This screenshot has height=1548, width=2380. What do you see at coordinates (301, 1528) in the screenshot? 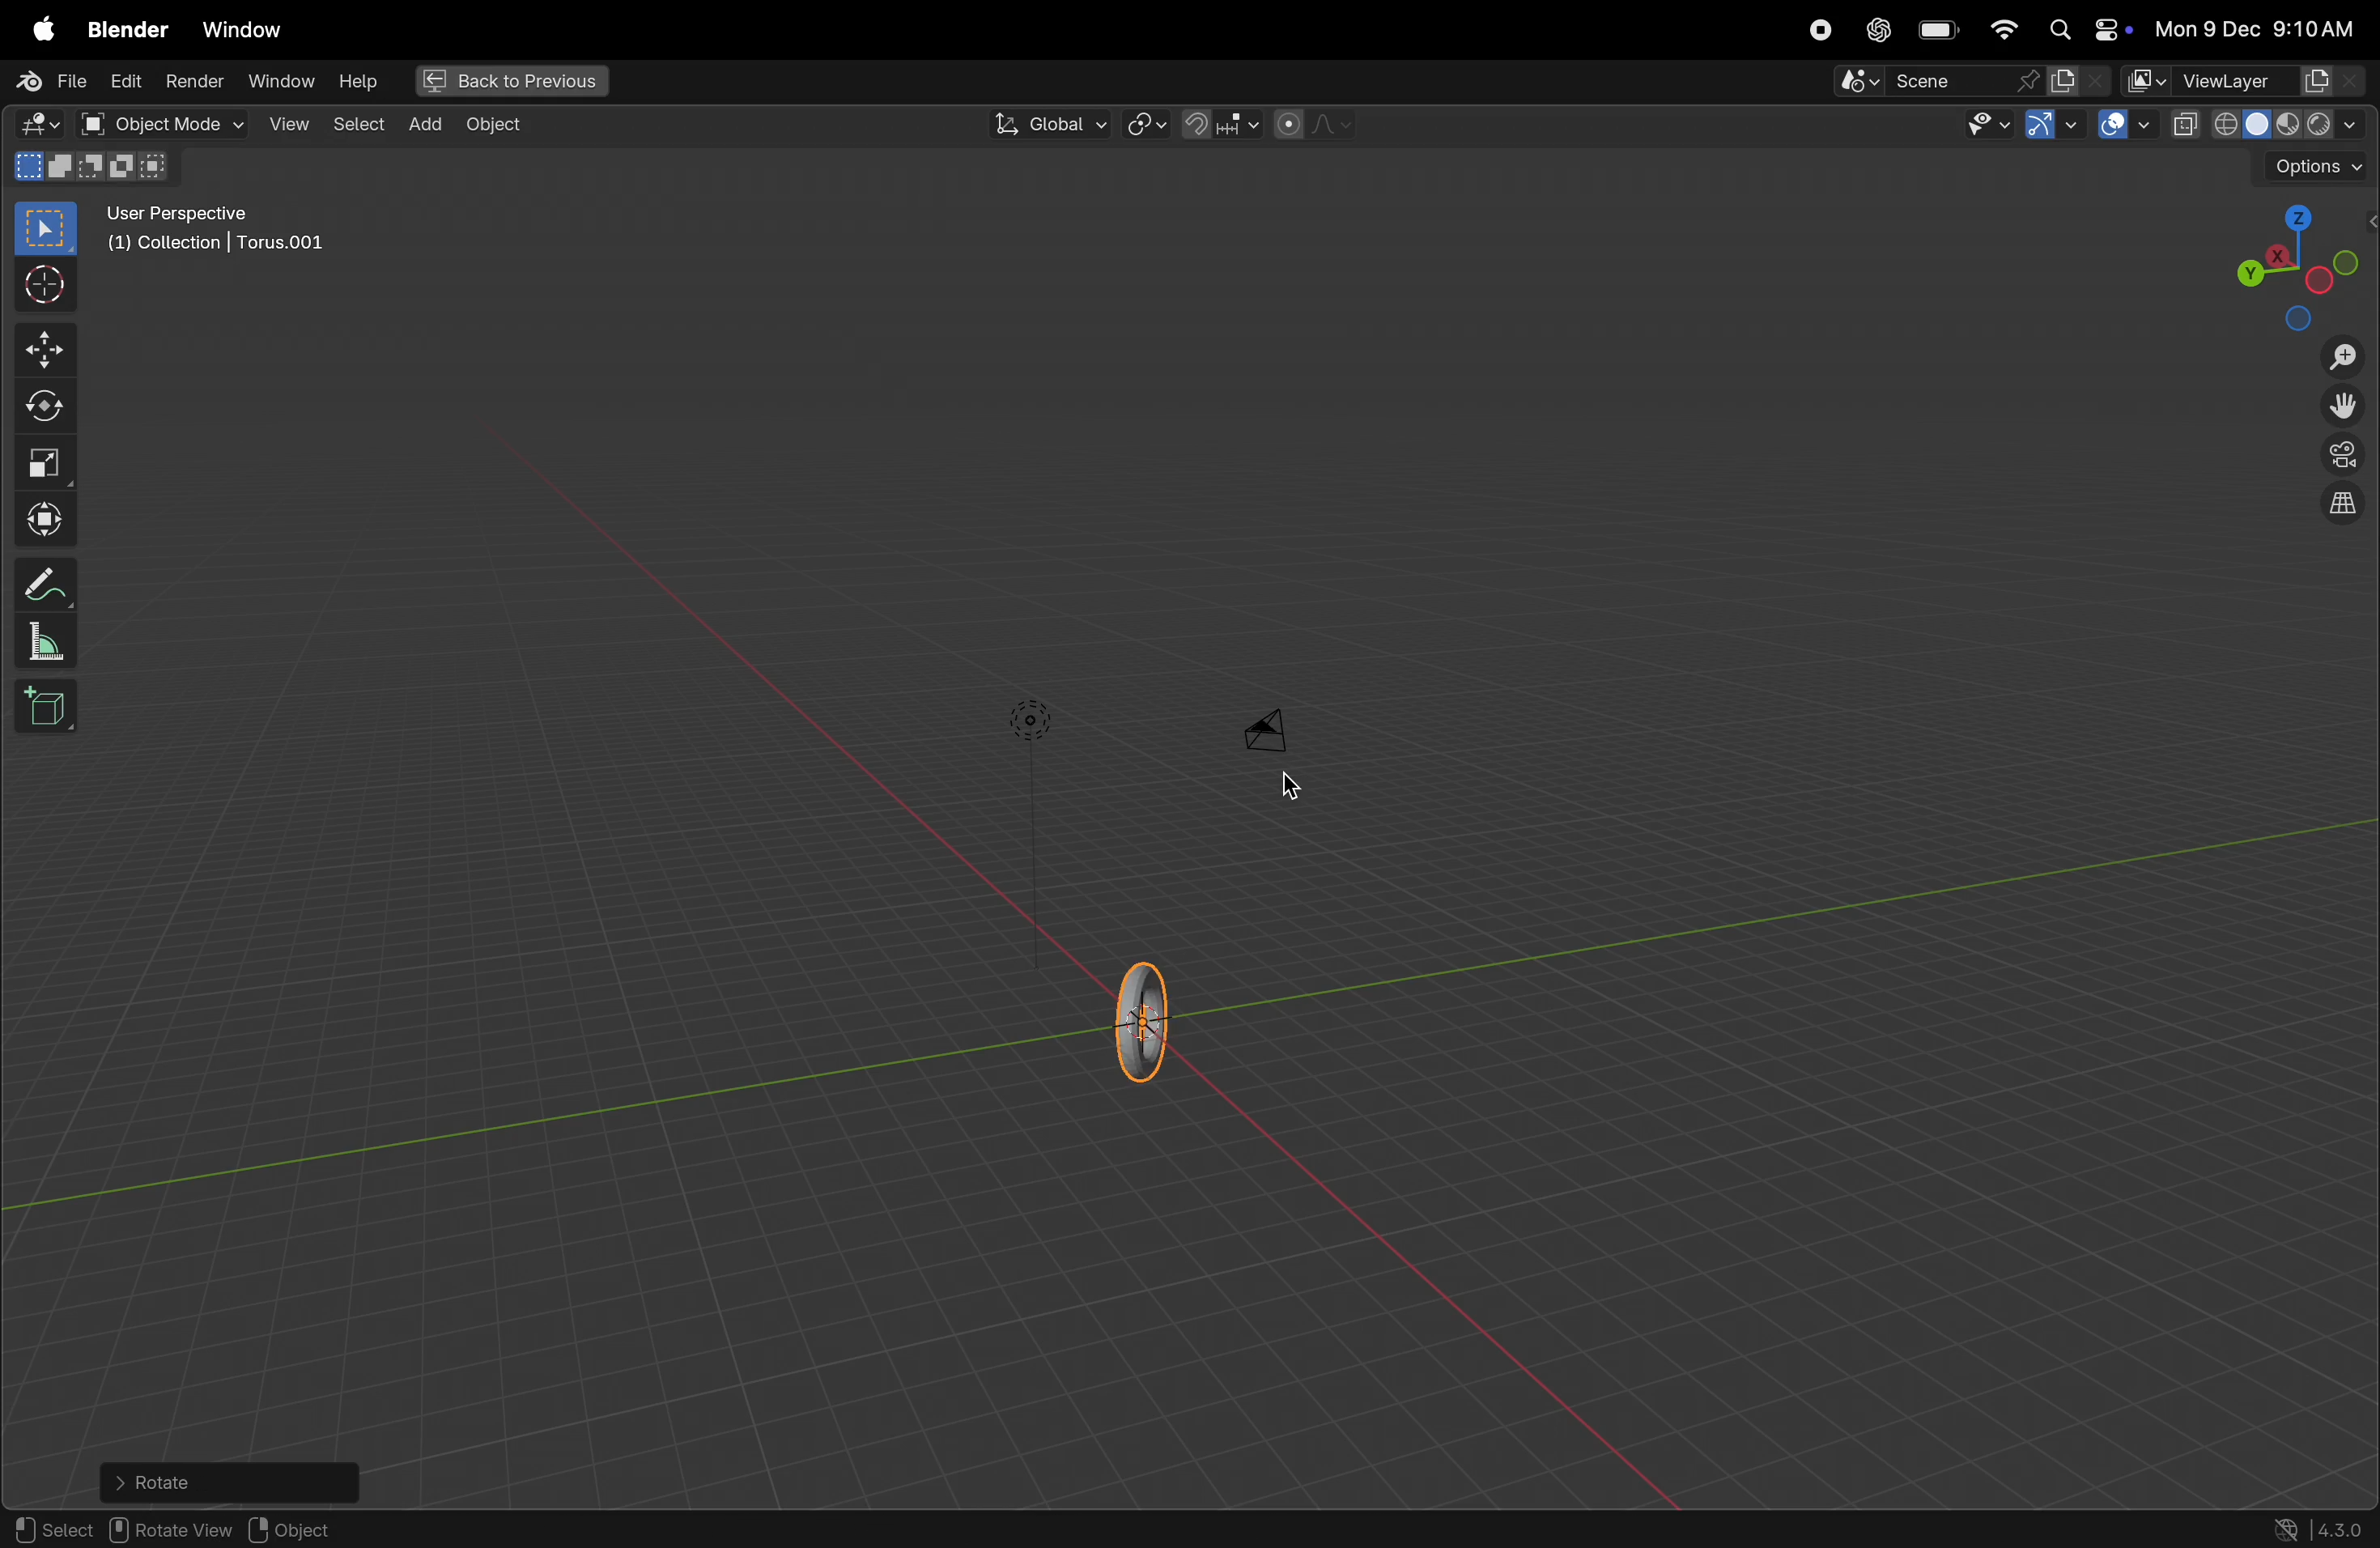
I see `object` at bounding box center [301, 1528].